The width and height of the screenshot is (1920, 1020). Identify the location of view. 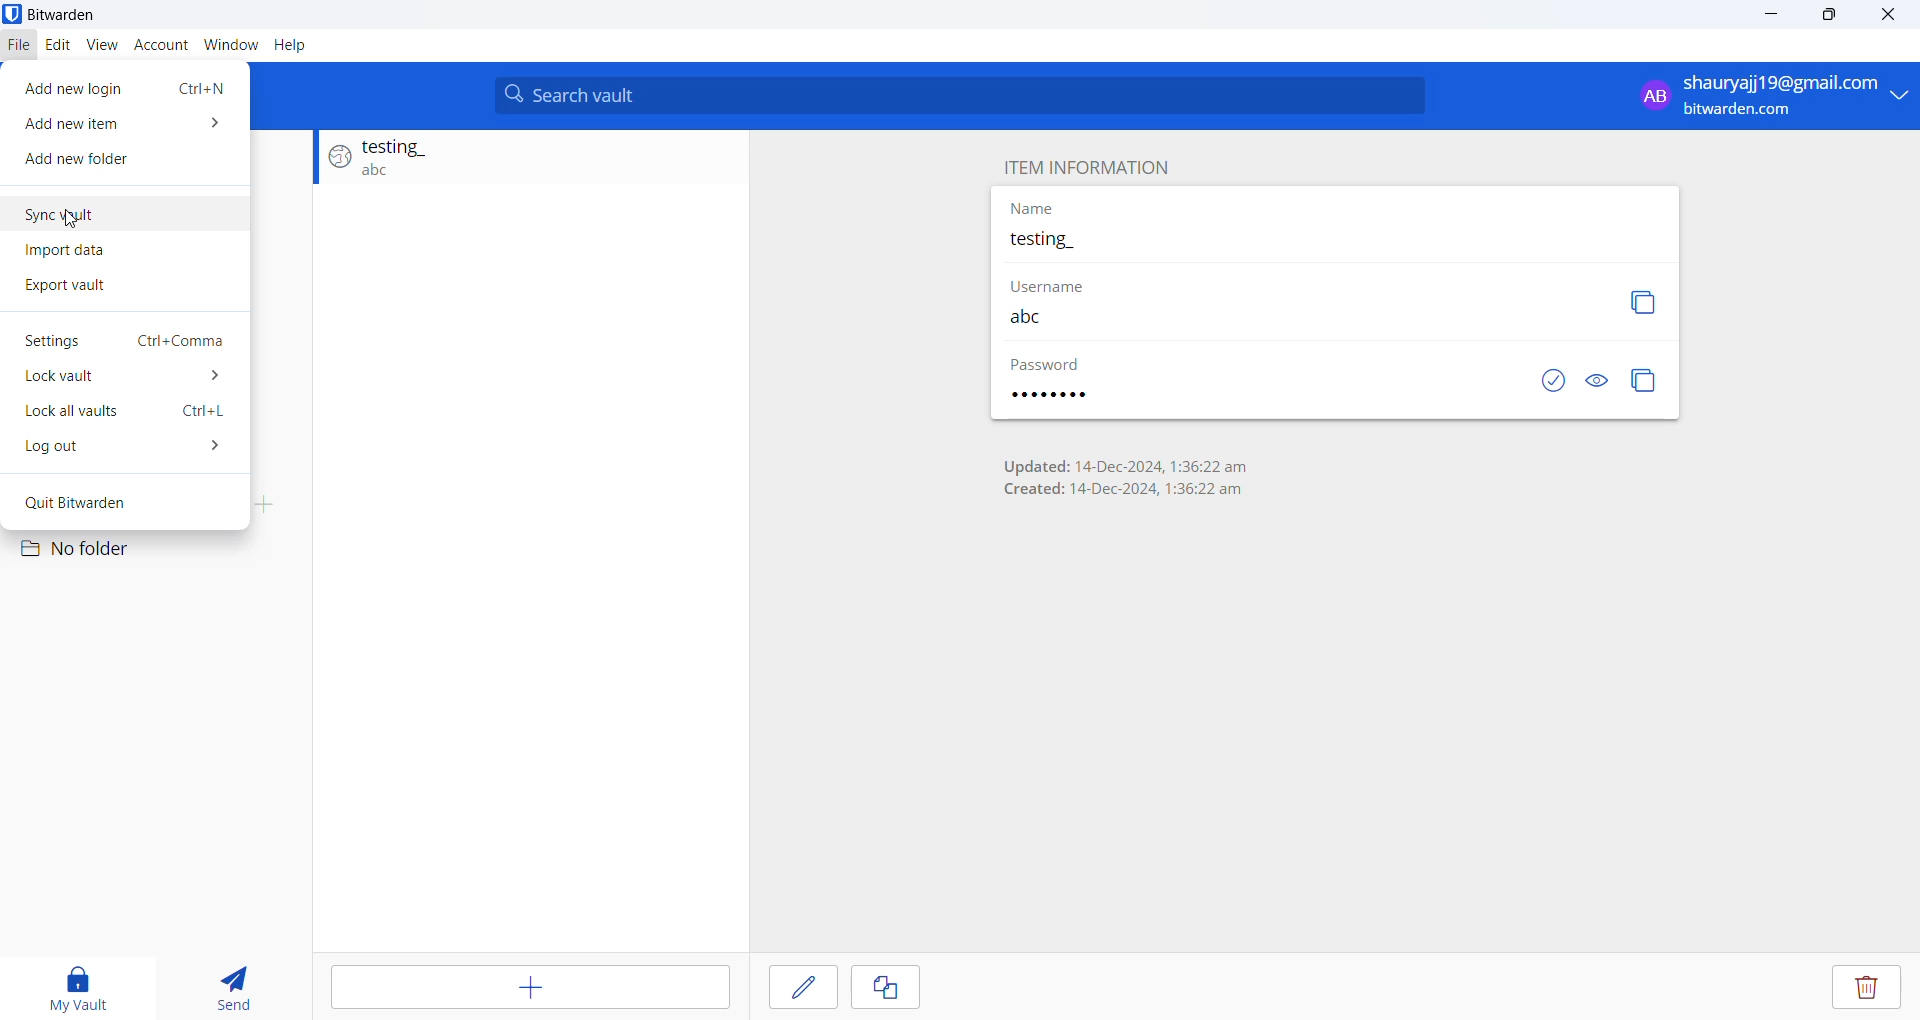
(101, 43).